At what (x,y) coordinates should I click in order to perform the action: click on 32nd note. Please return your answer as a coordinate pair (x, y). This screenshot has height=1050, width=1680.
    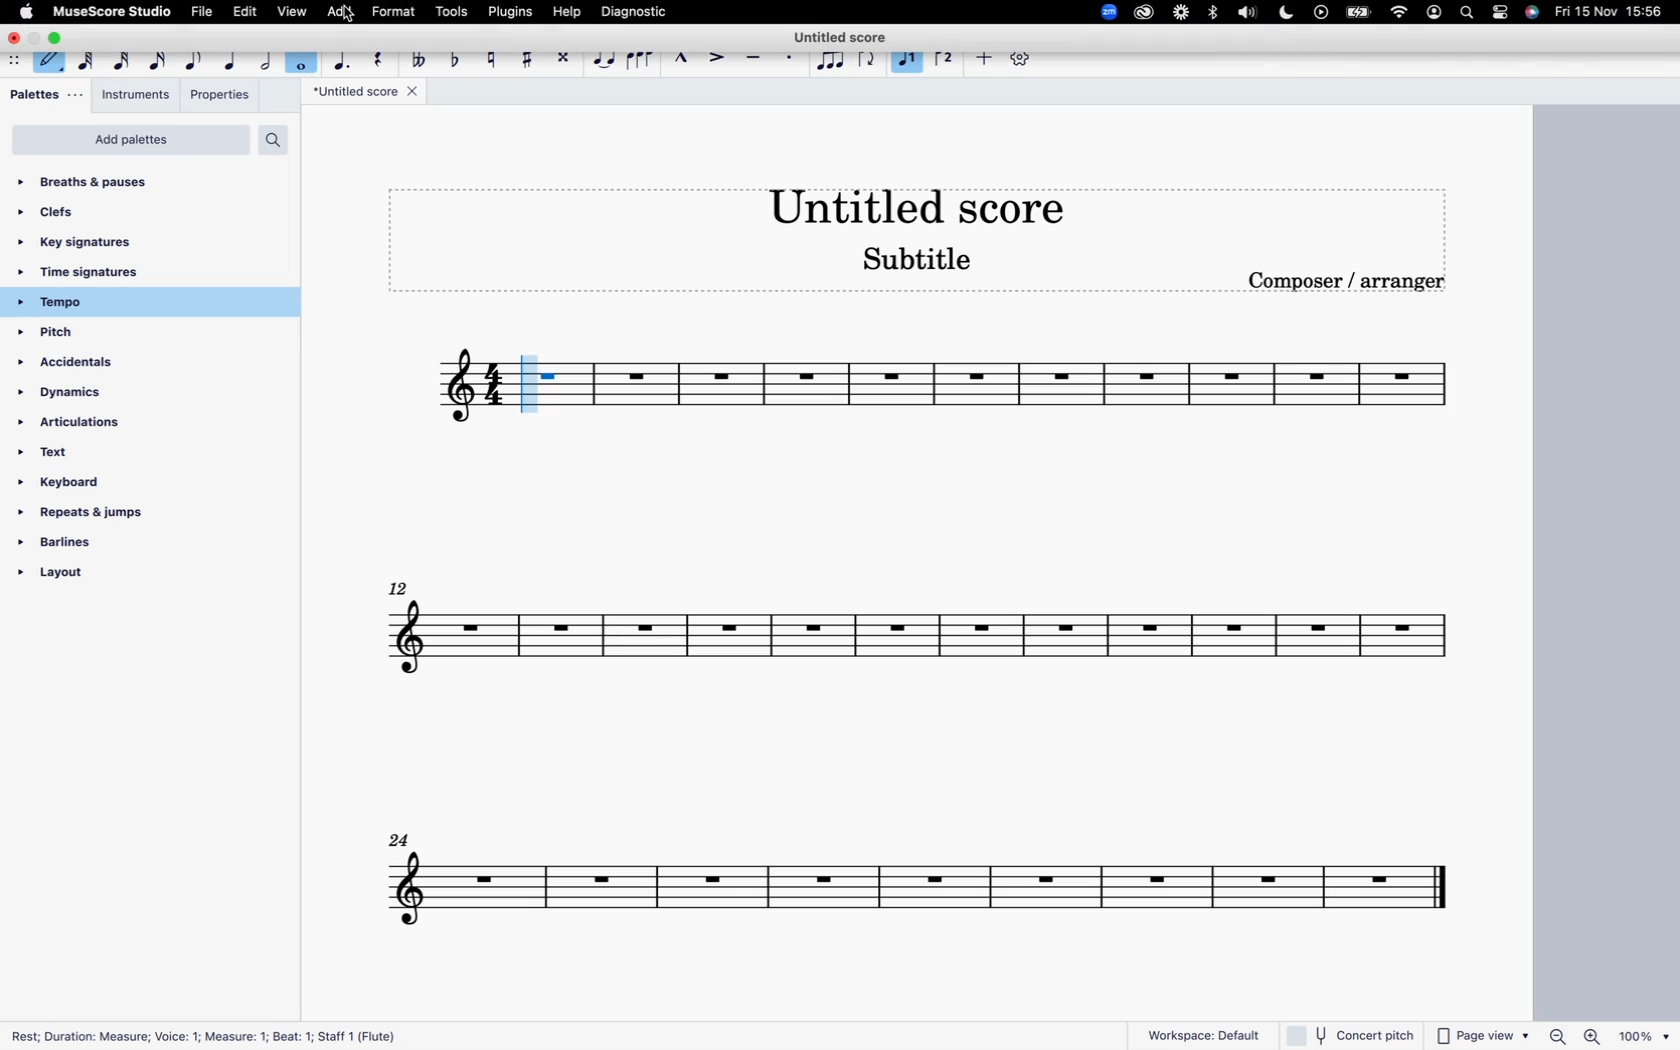
    Looking at the image, I should click on (118, 57).